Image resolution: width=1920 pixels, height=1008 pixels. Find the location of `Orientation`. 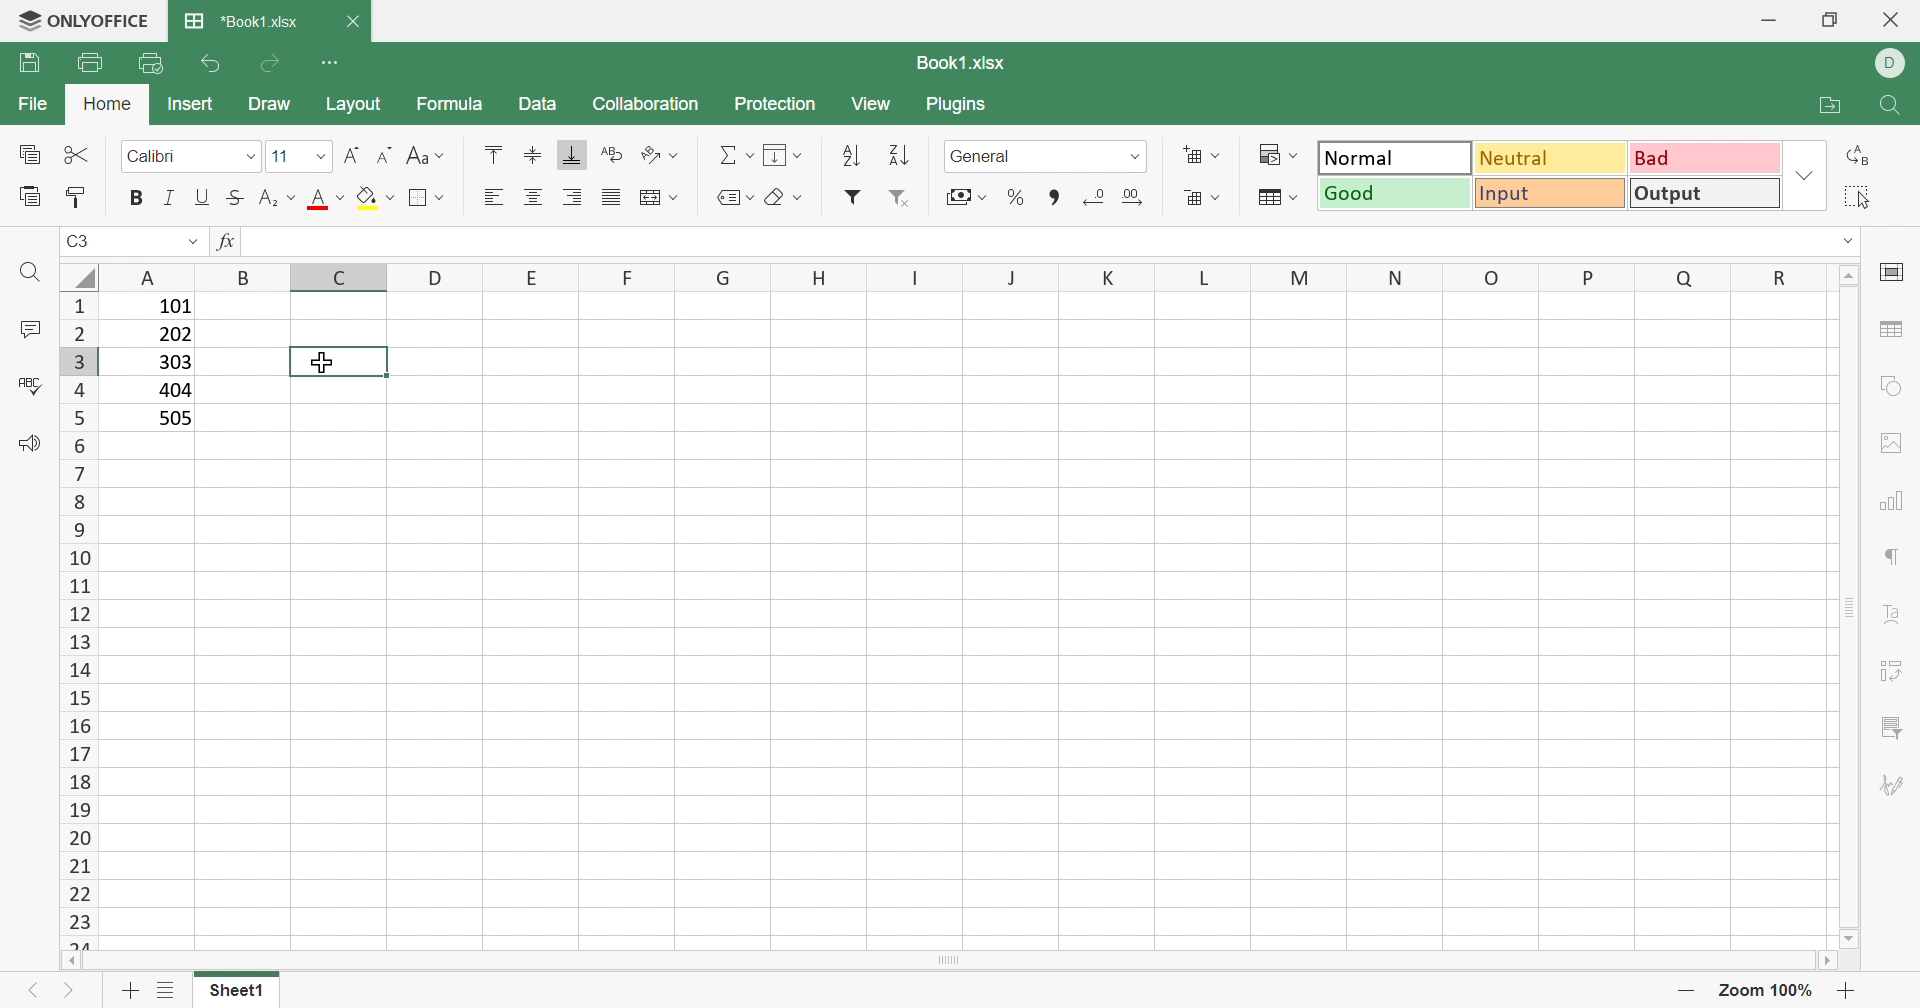

Orientation is located at coordinates (661, 154).